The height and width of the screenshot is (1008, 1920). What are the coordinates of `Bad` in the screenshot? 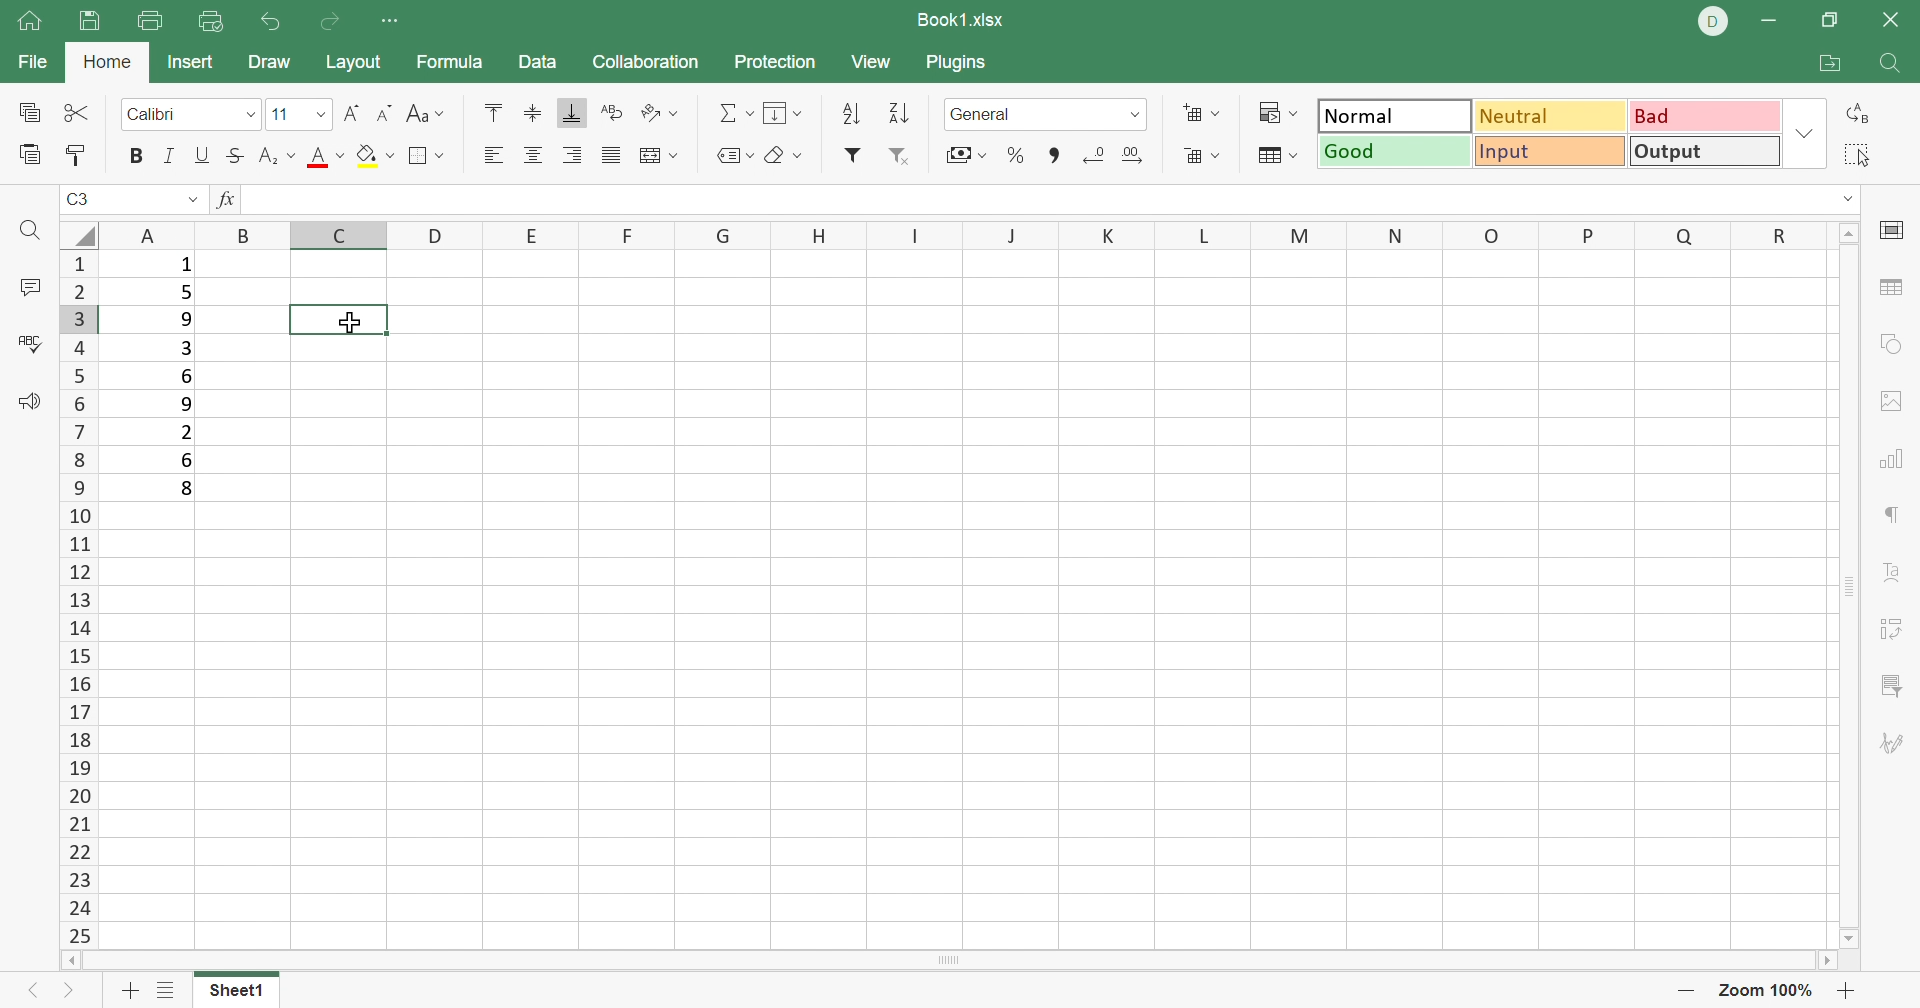 It's located at (1700, 116).